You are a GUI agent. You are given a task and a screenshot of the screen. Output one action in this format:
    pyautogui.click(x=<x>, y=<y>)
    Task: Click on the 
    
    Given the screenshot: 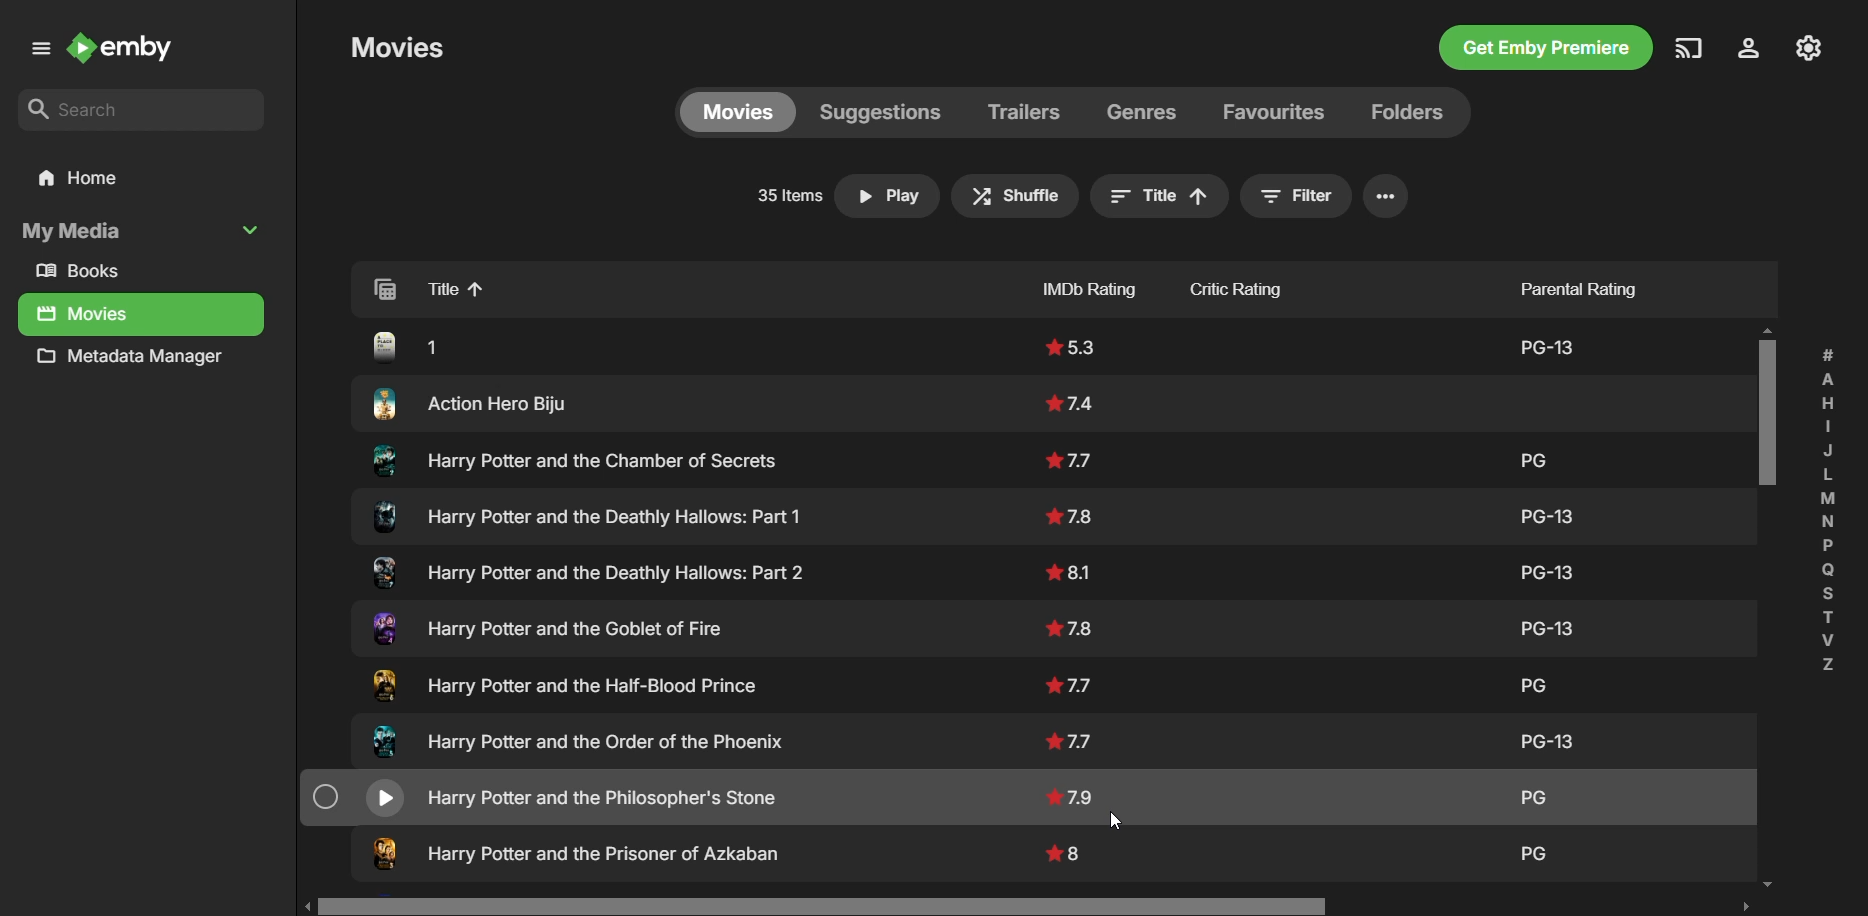 What is the action you would take?
    pyautogui.click(x=1121, y=812)
    